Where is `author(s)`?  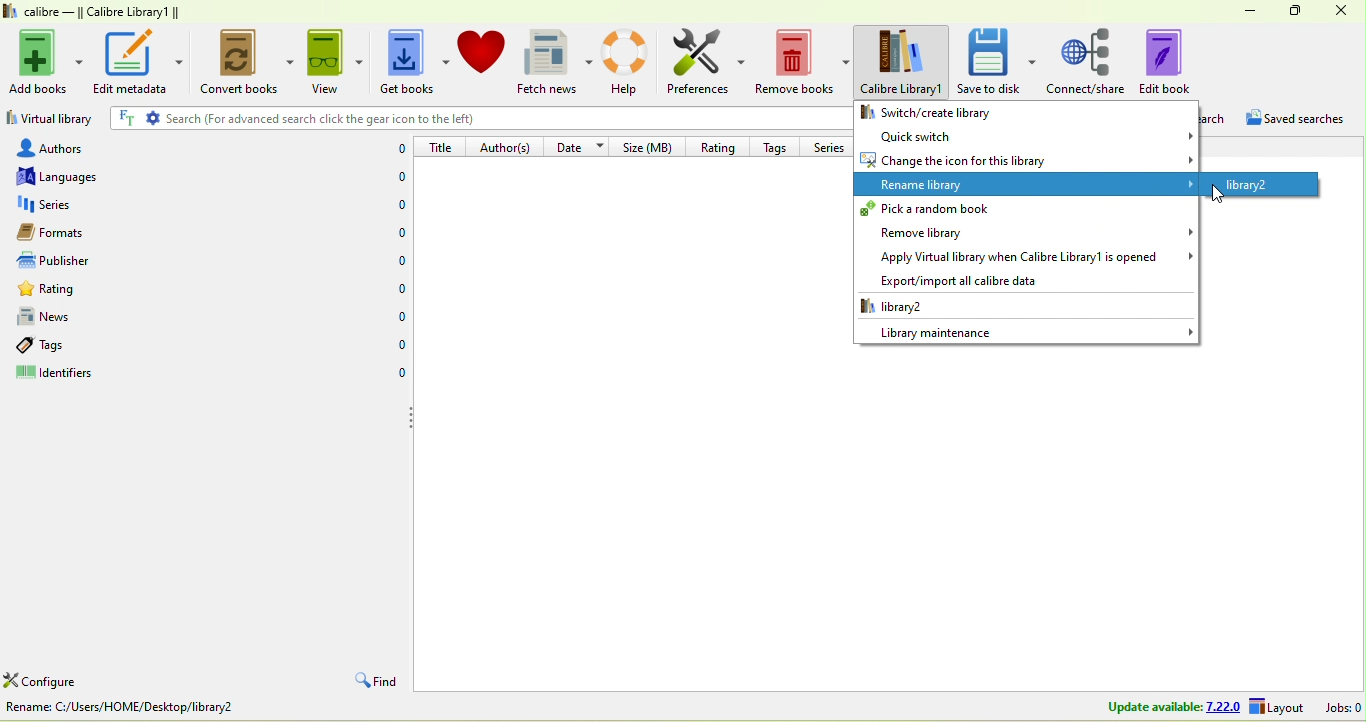 author(s) is located at coordinates (508, 146).